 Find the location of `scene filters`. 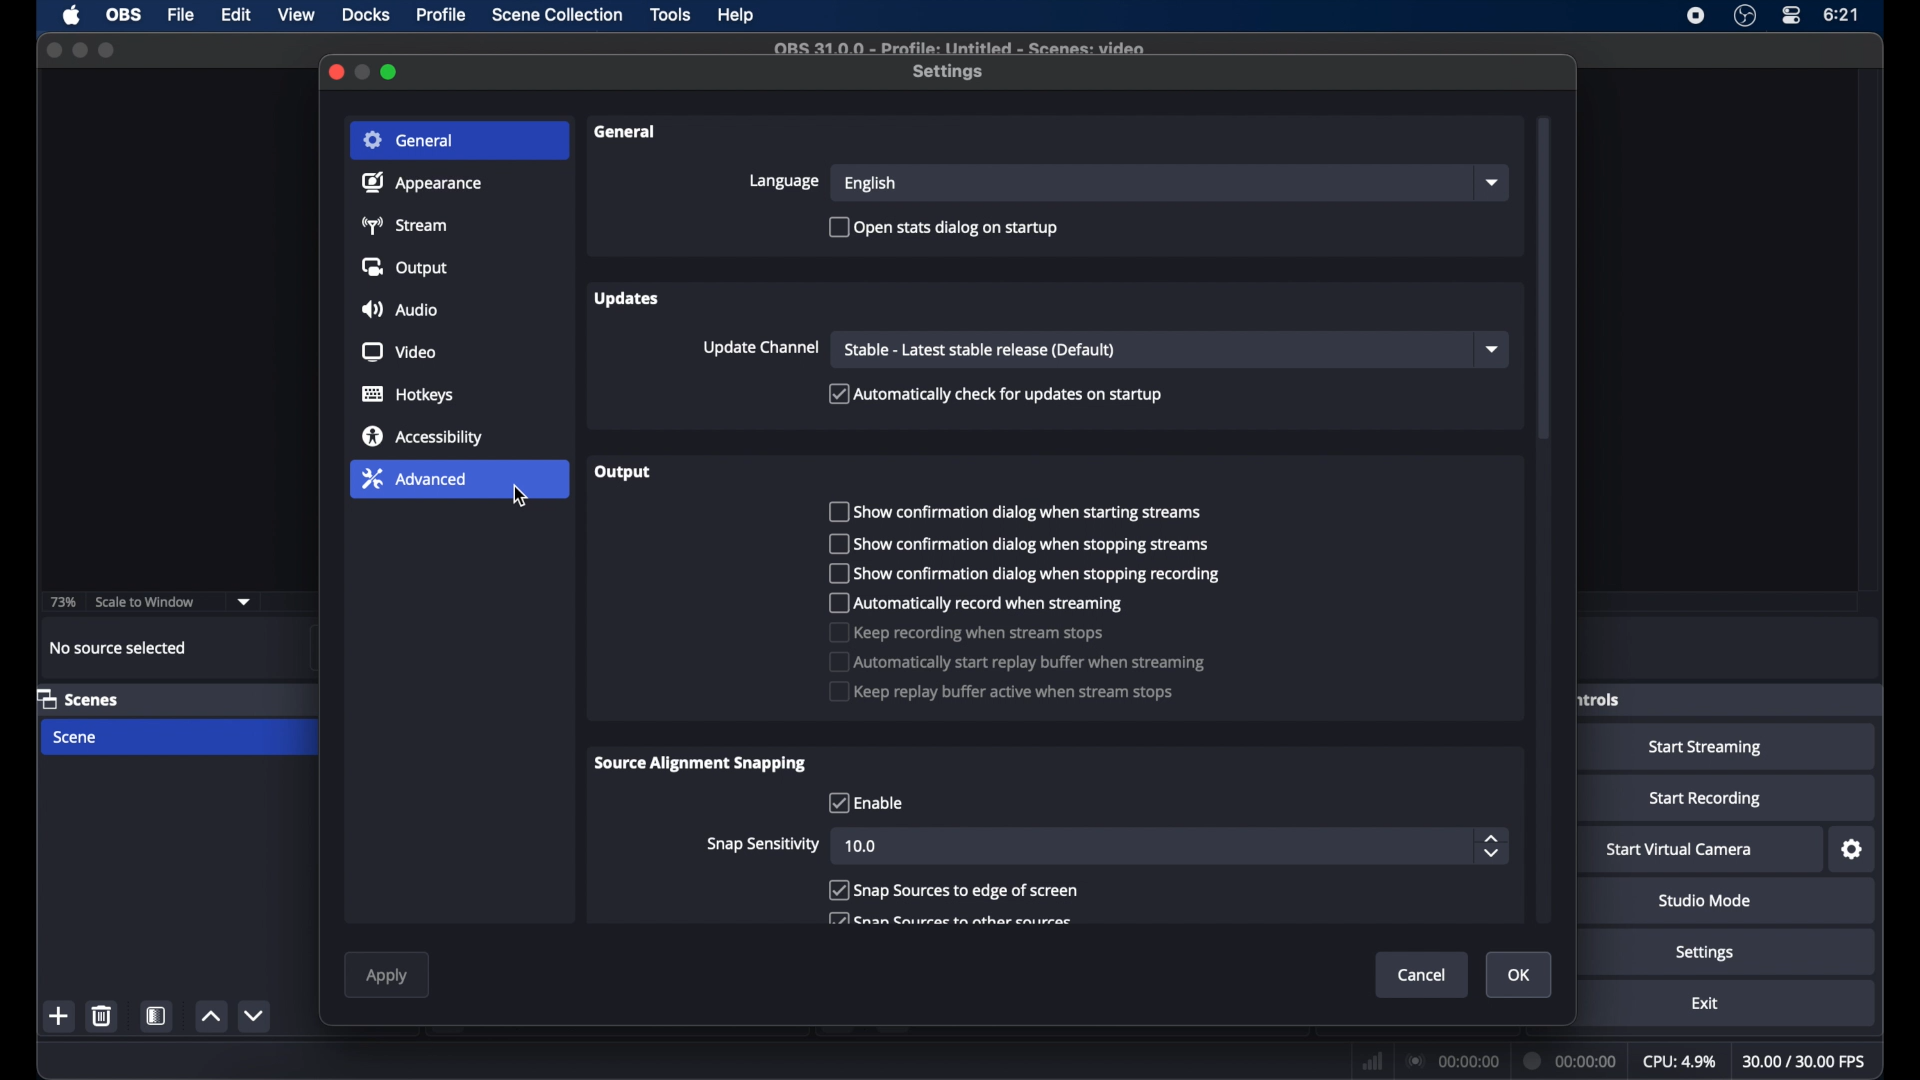

scene filters is located at coordinates (157, 1016).